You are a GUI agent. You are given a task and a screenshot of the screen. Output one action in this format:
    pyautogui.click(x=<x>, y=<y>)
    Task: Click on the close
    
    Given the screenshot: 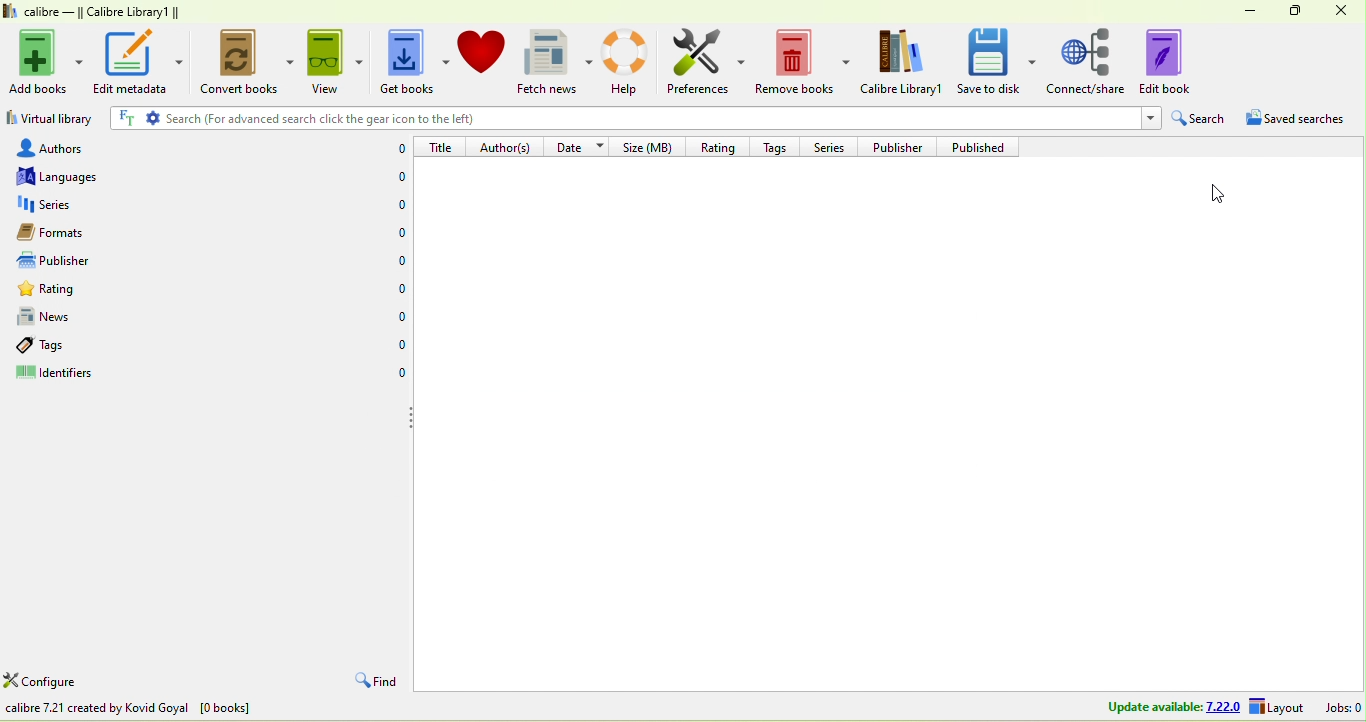 What is the action you would take?
    pyautogui.click(x=1342, y=12)
    